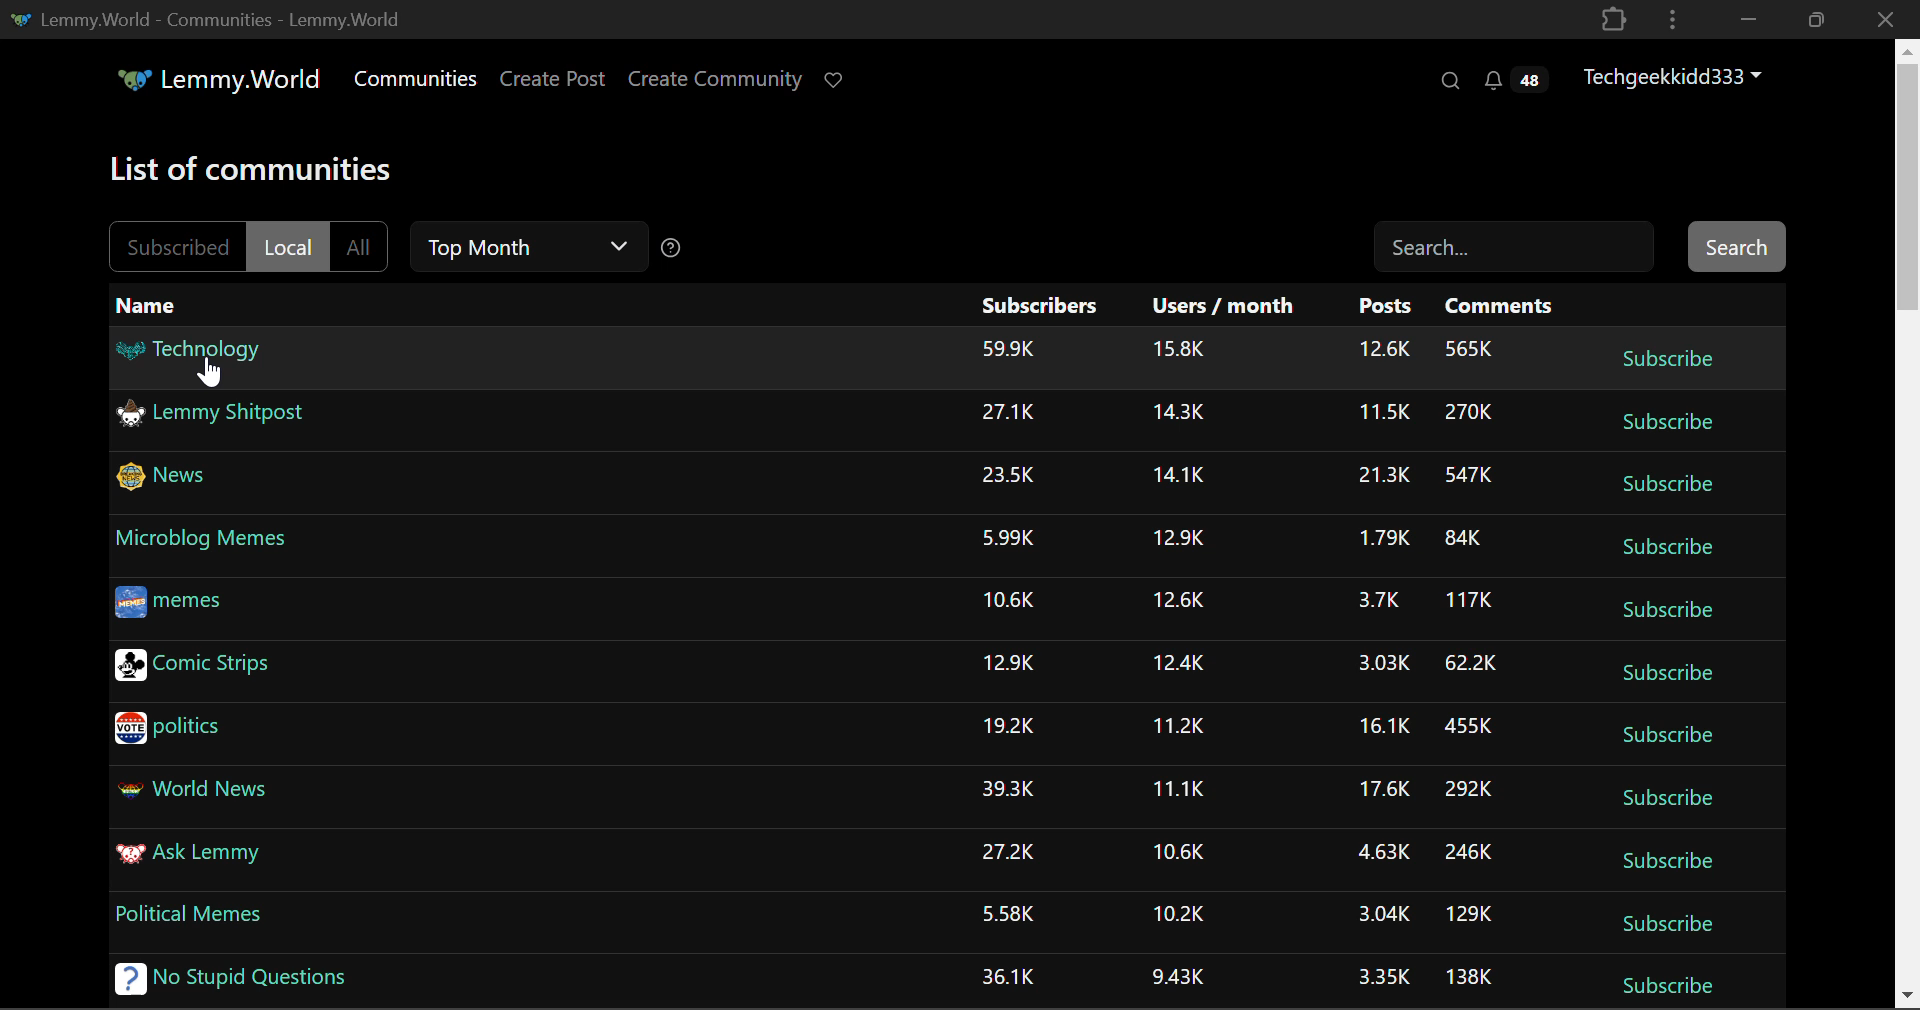  What do you see at coordinates (1224, 306) in the screenshot?
I see `Users/month` at bounding box center [1224, 306].